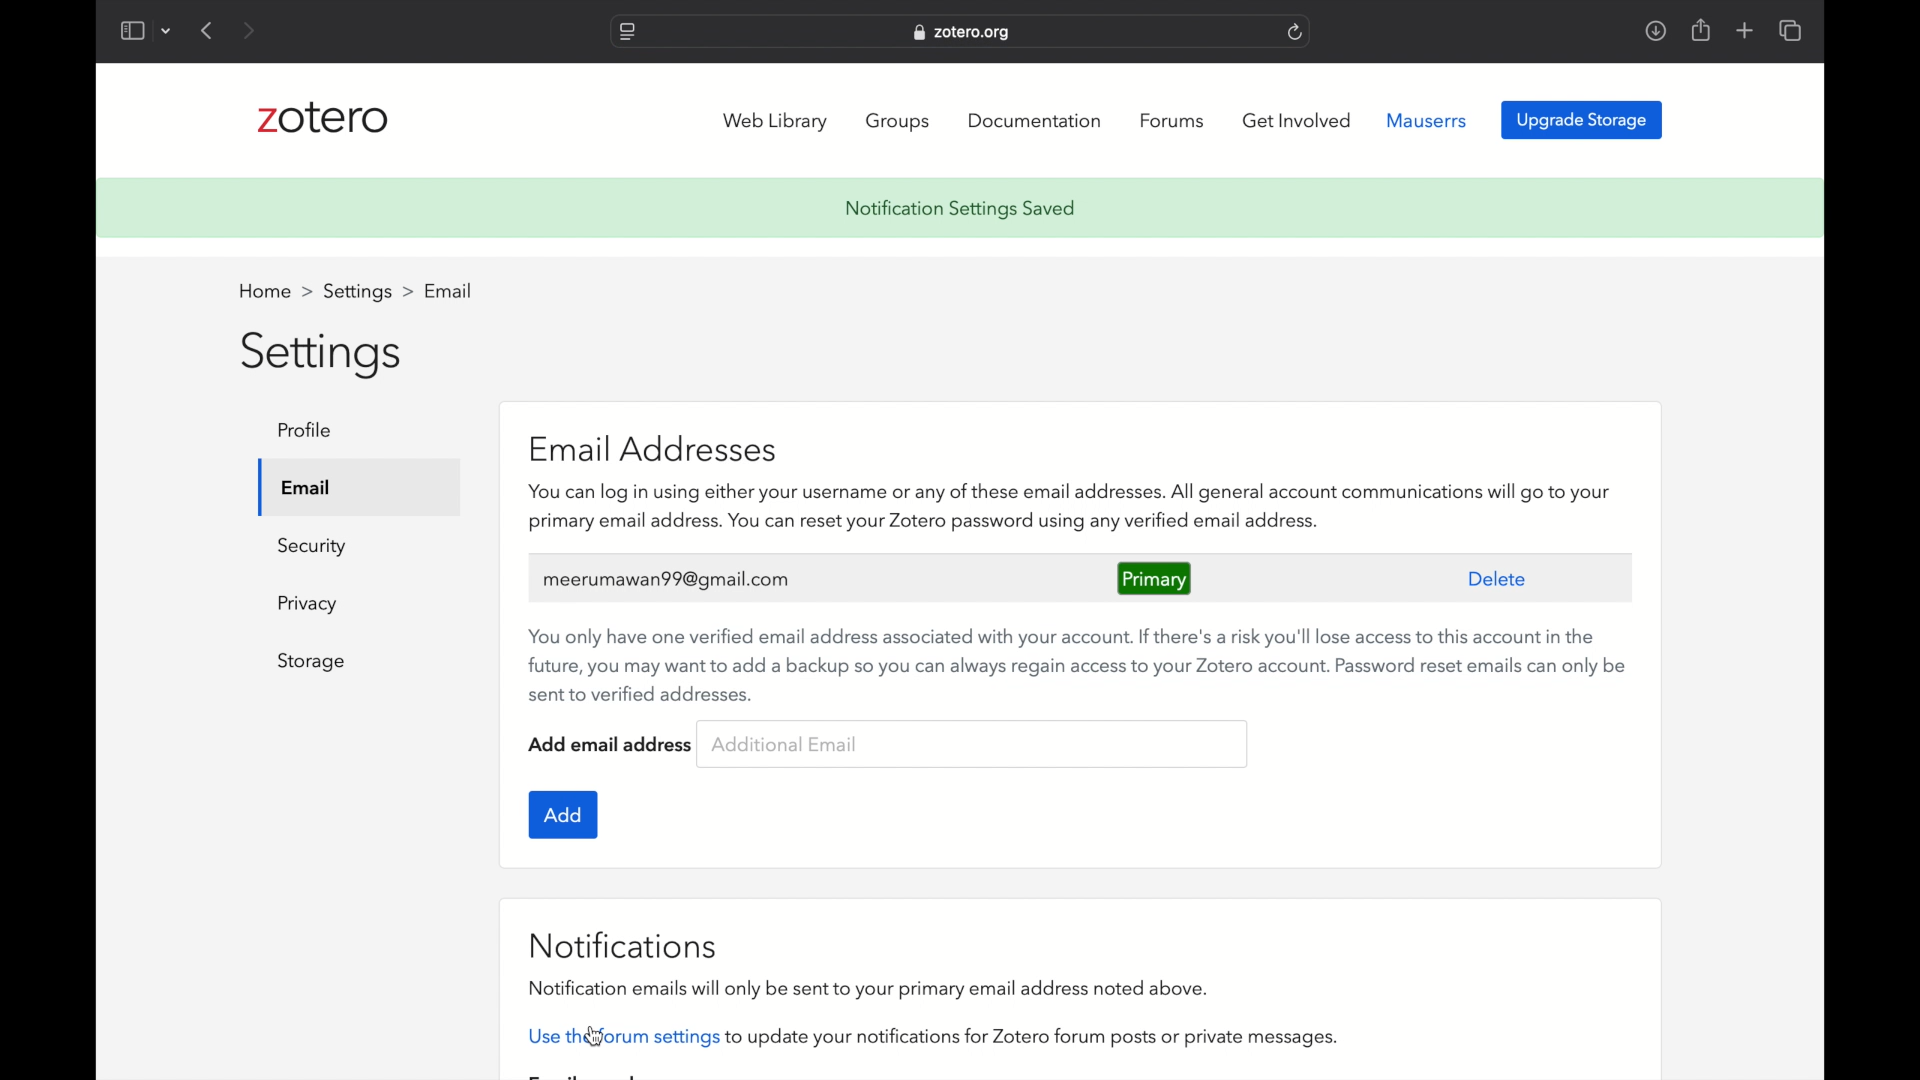 The height and width of the screenshot is (1080, 1920). I want to click on forums, so click(1172, 121).